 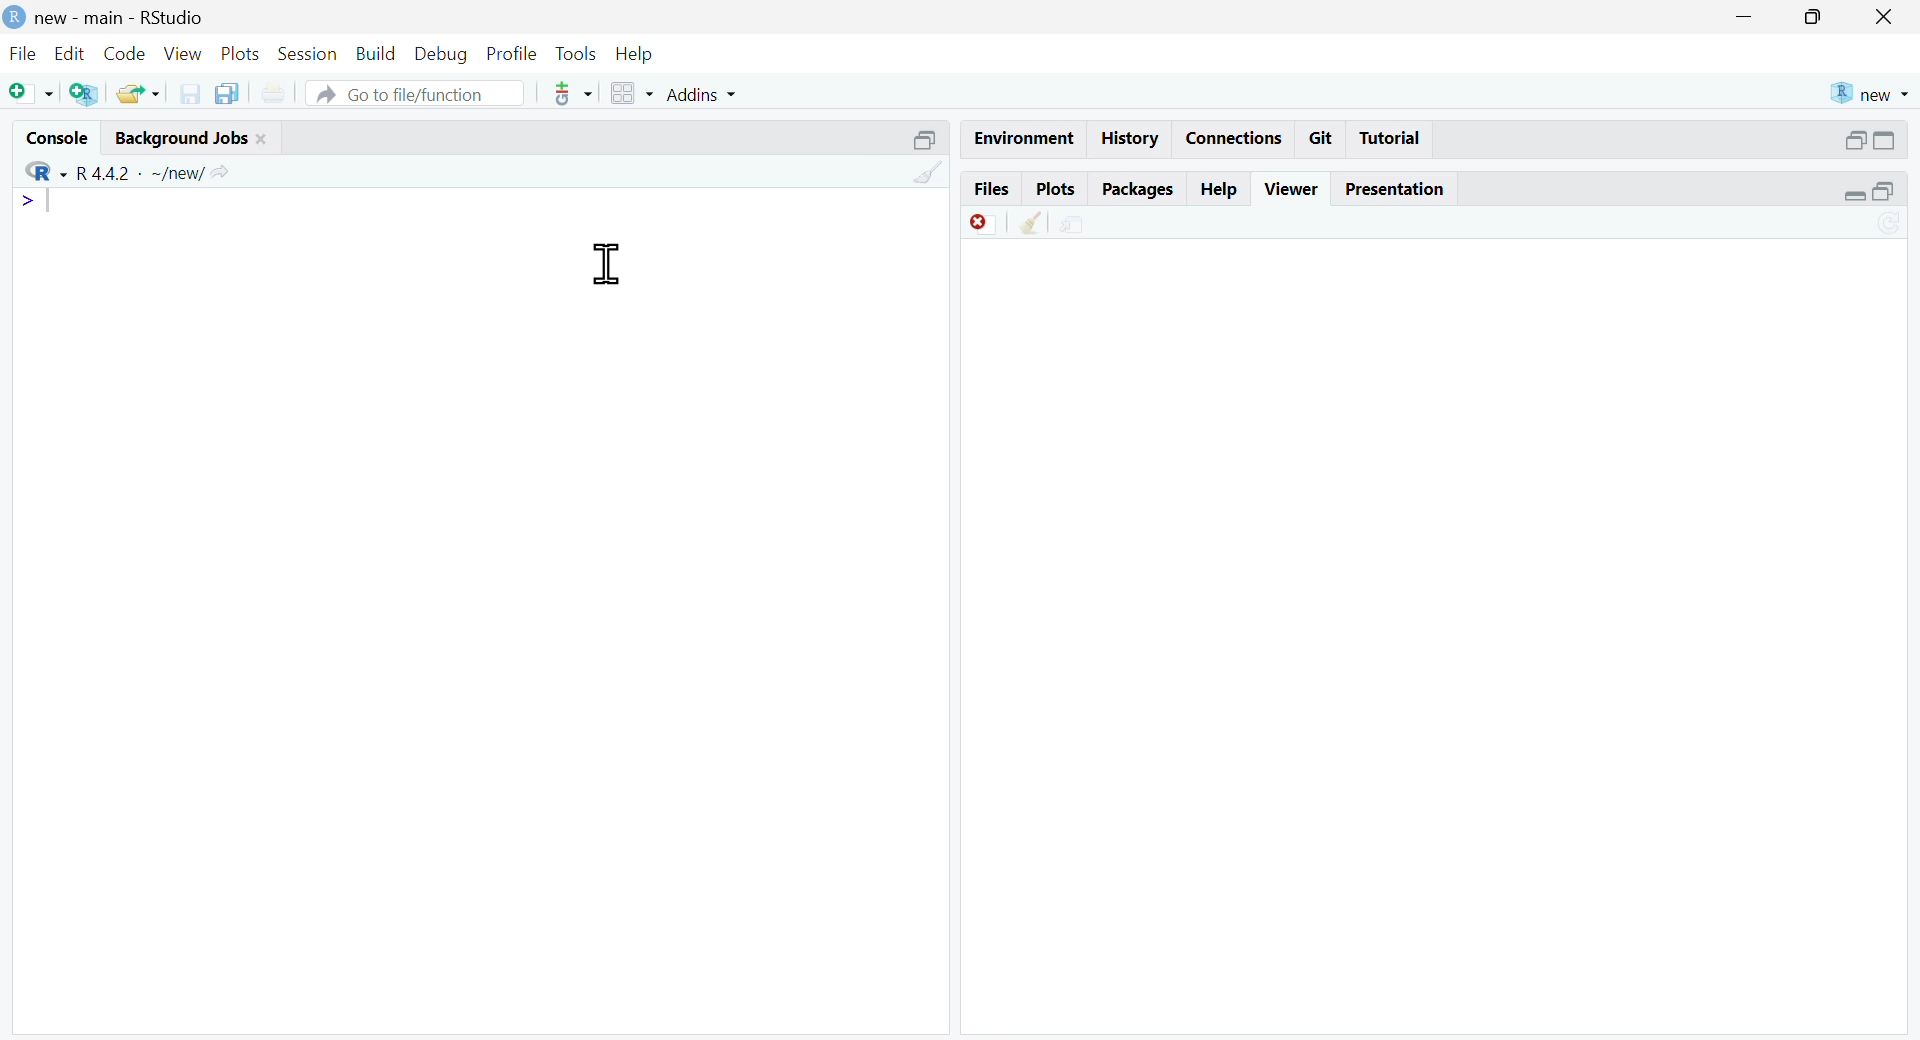 I want to click on open in separate window, so click(x=1883, y=191).